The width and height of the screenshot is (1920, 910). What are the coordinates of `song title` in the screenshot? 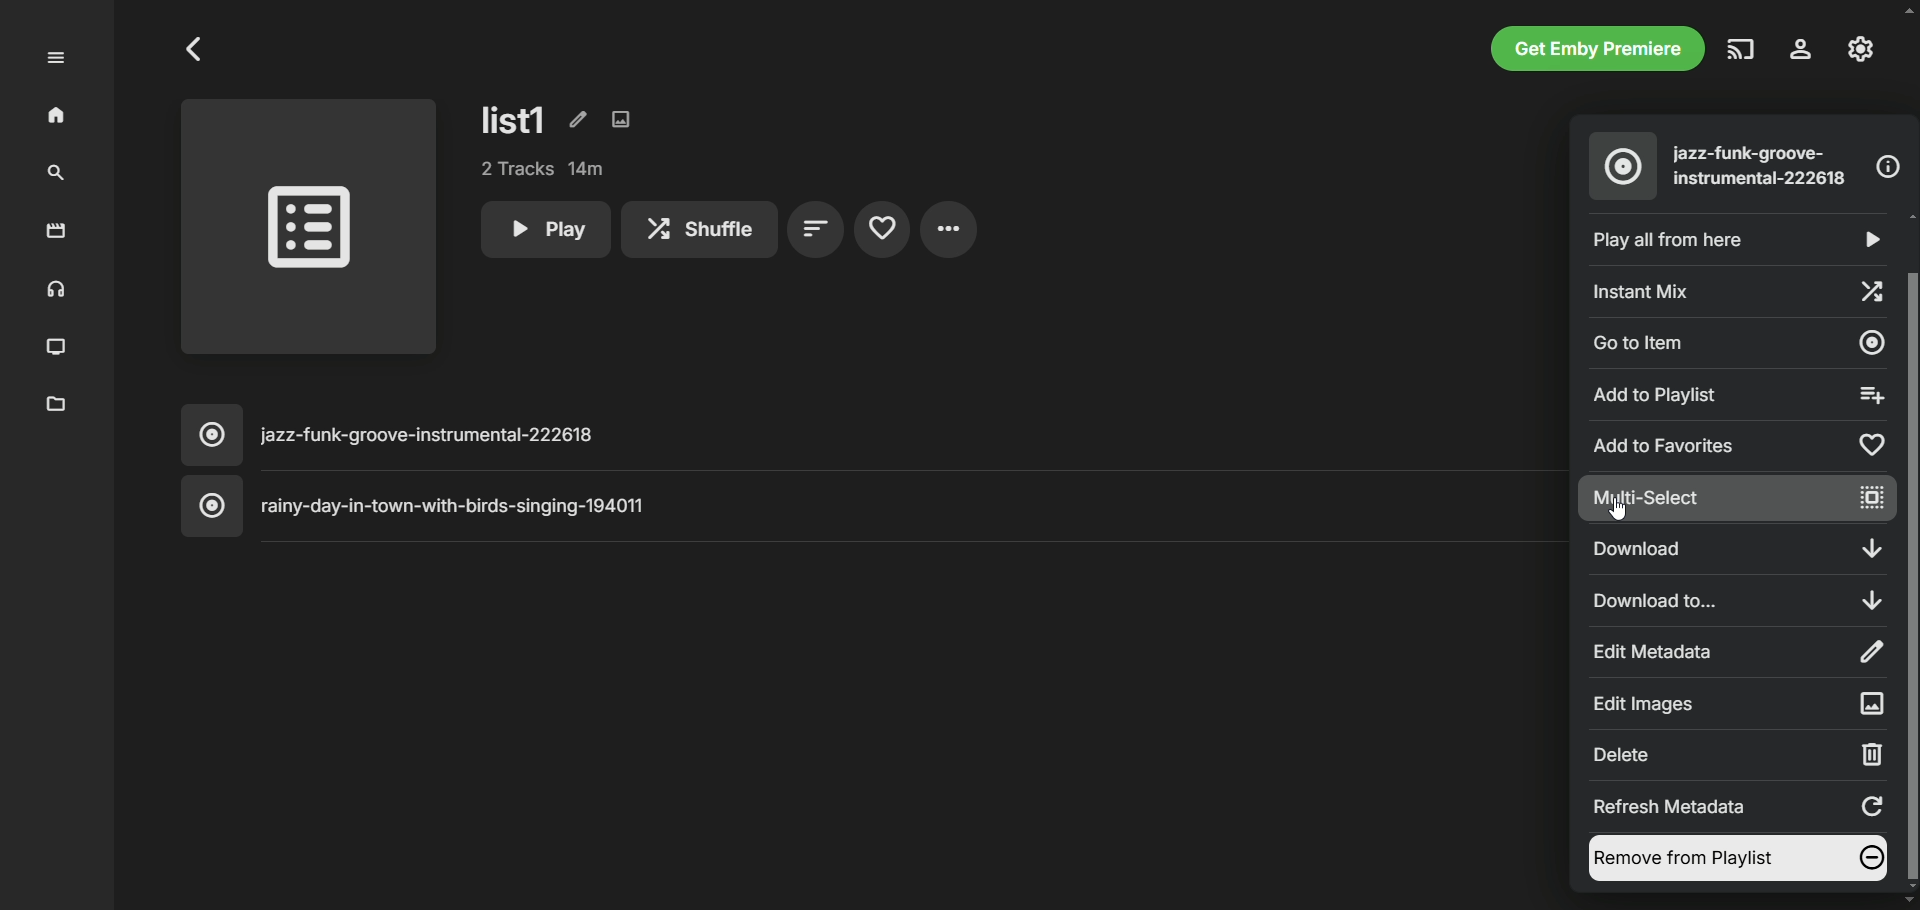 It's located at (1763, 166).